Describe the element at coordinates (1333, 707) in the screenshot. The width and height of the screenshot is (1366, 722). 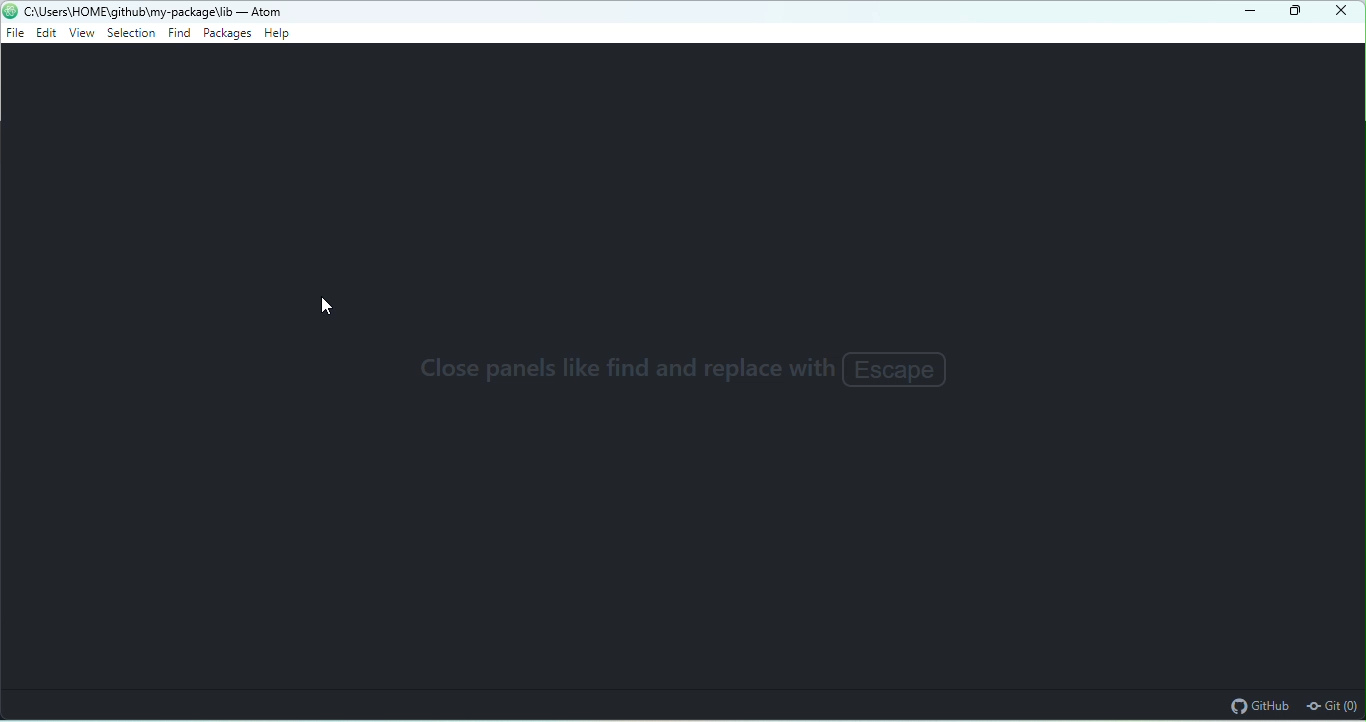
I see `git` at that location.